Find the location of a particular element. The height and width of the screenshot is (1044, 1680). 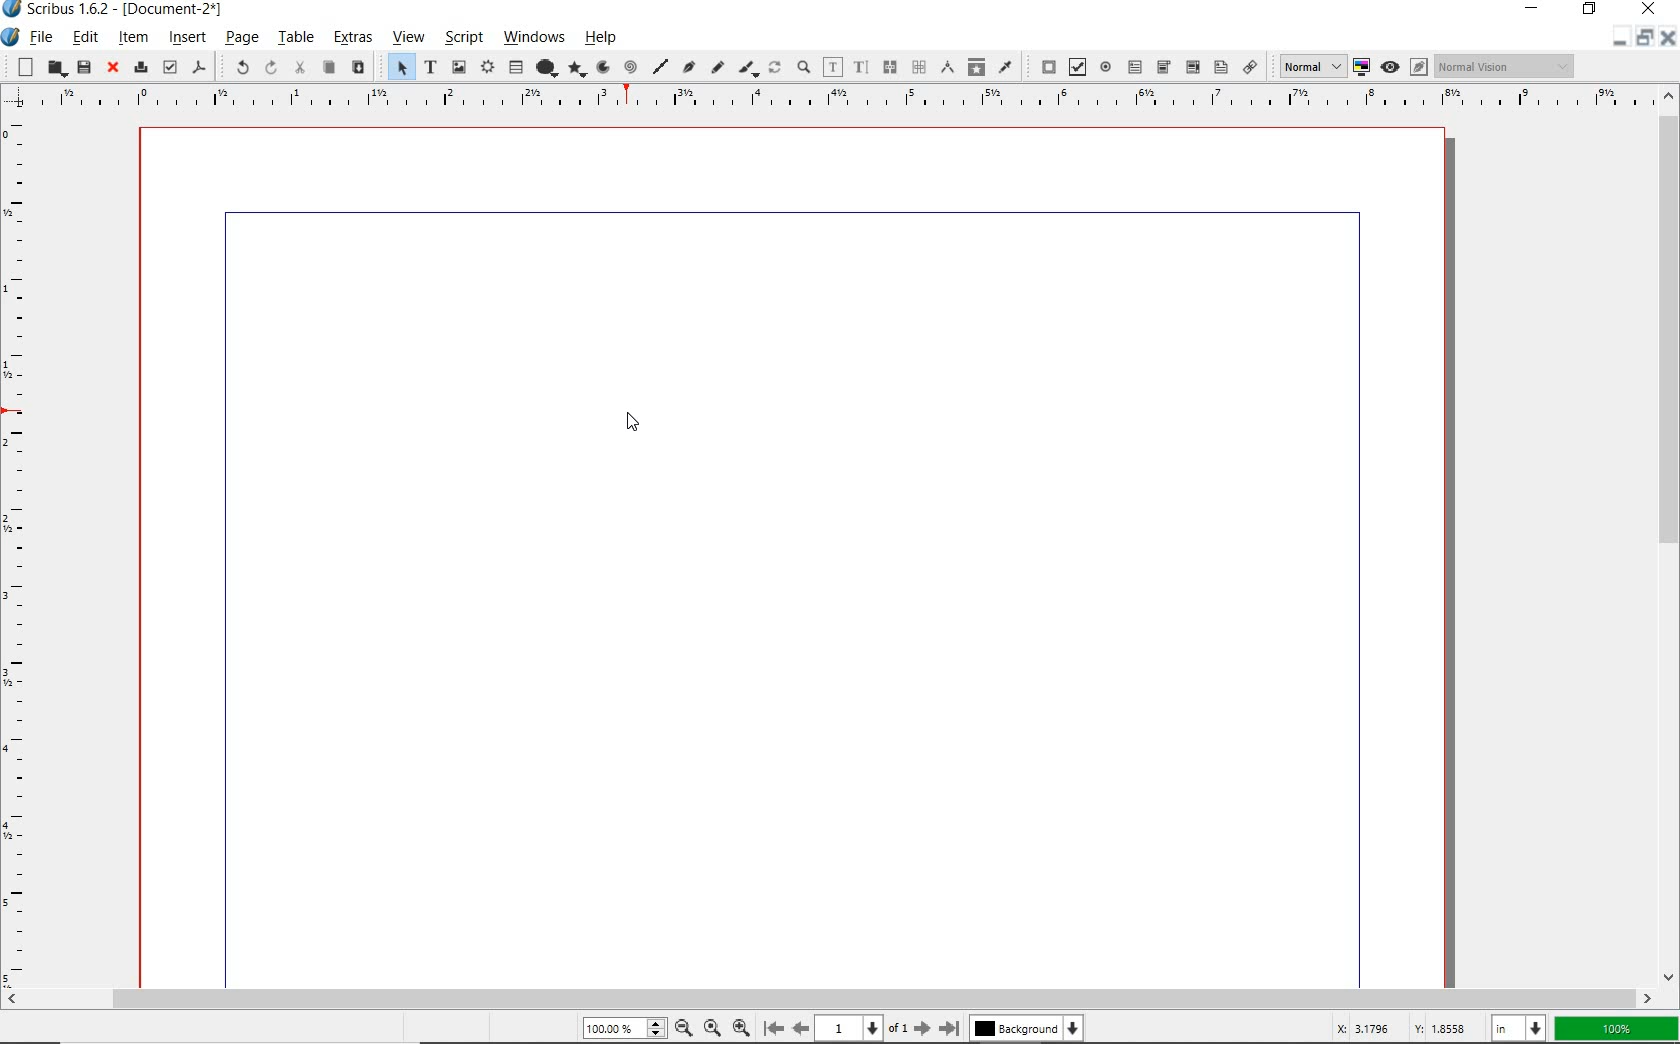

print is located at coordinates (139, 67).